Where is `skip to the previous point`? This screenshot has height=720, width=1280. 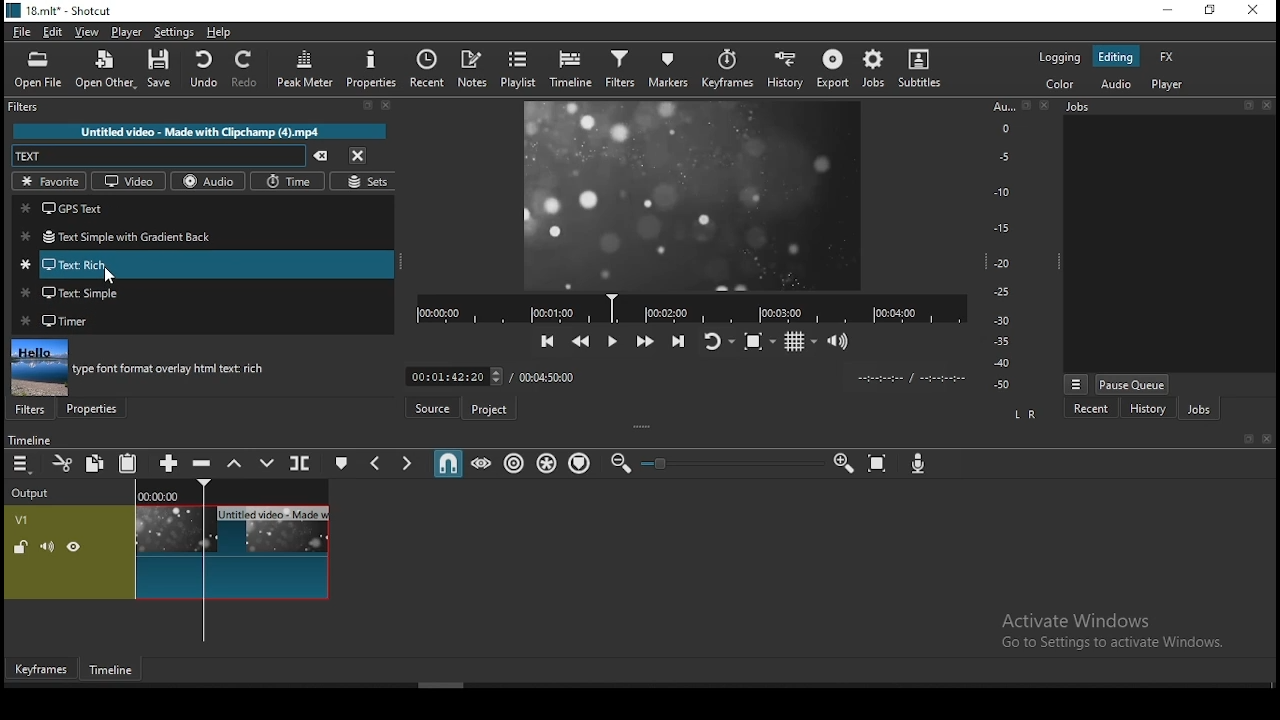 skip to the previous point is located at coordinates (548, 341).